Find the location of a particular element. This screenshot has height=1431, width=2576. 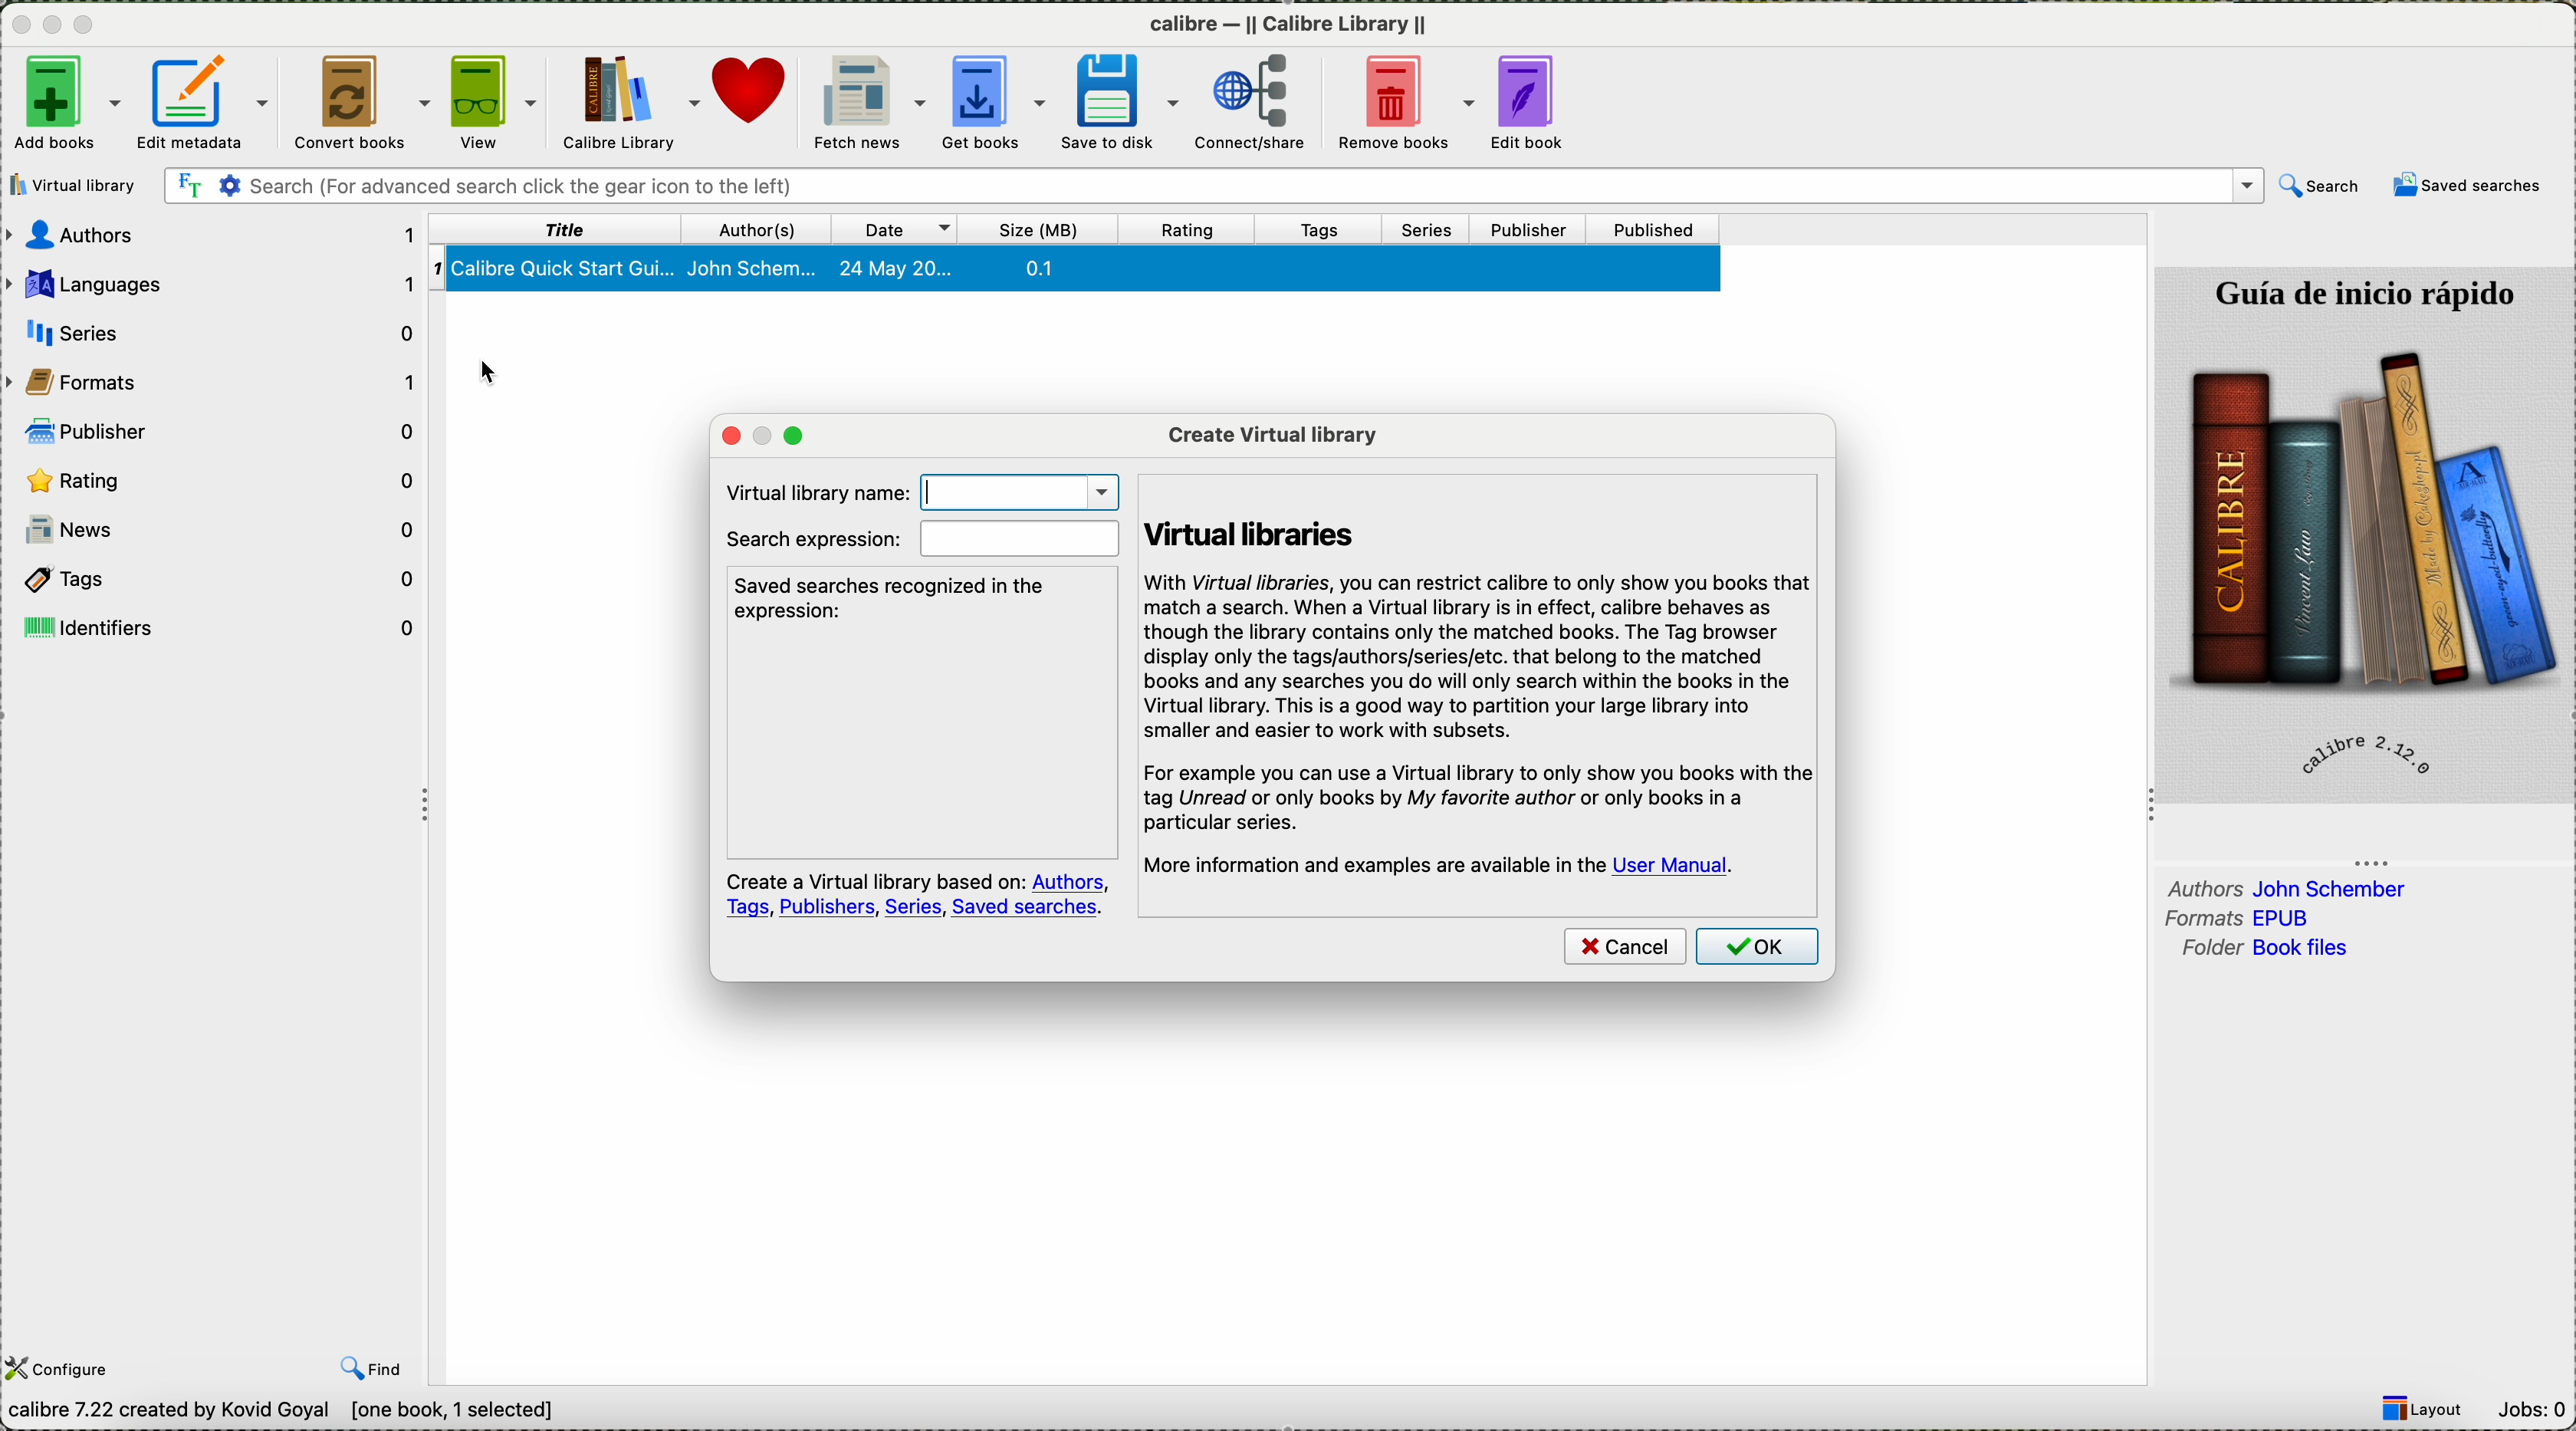

publisher is located at coordinates (222, 429).